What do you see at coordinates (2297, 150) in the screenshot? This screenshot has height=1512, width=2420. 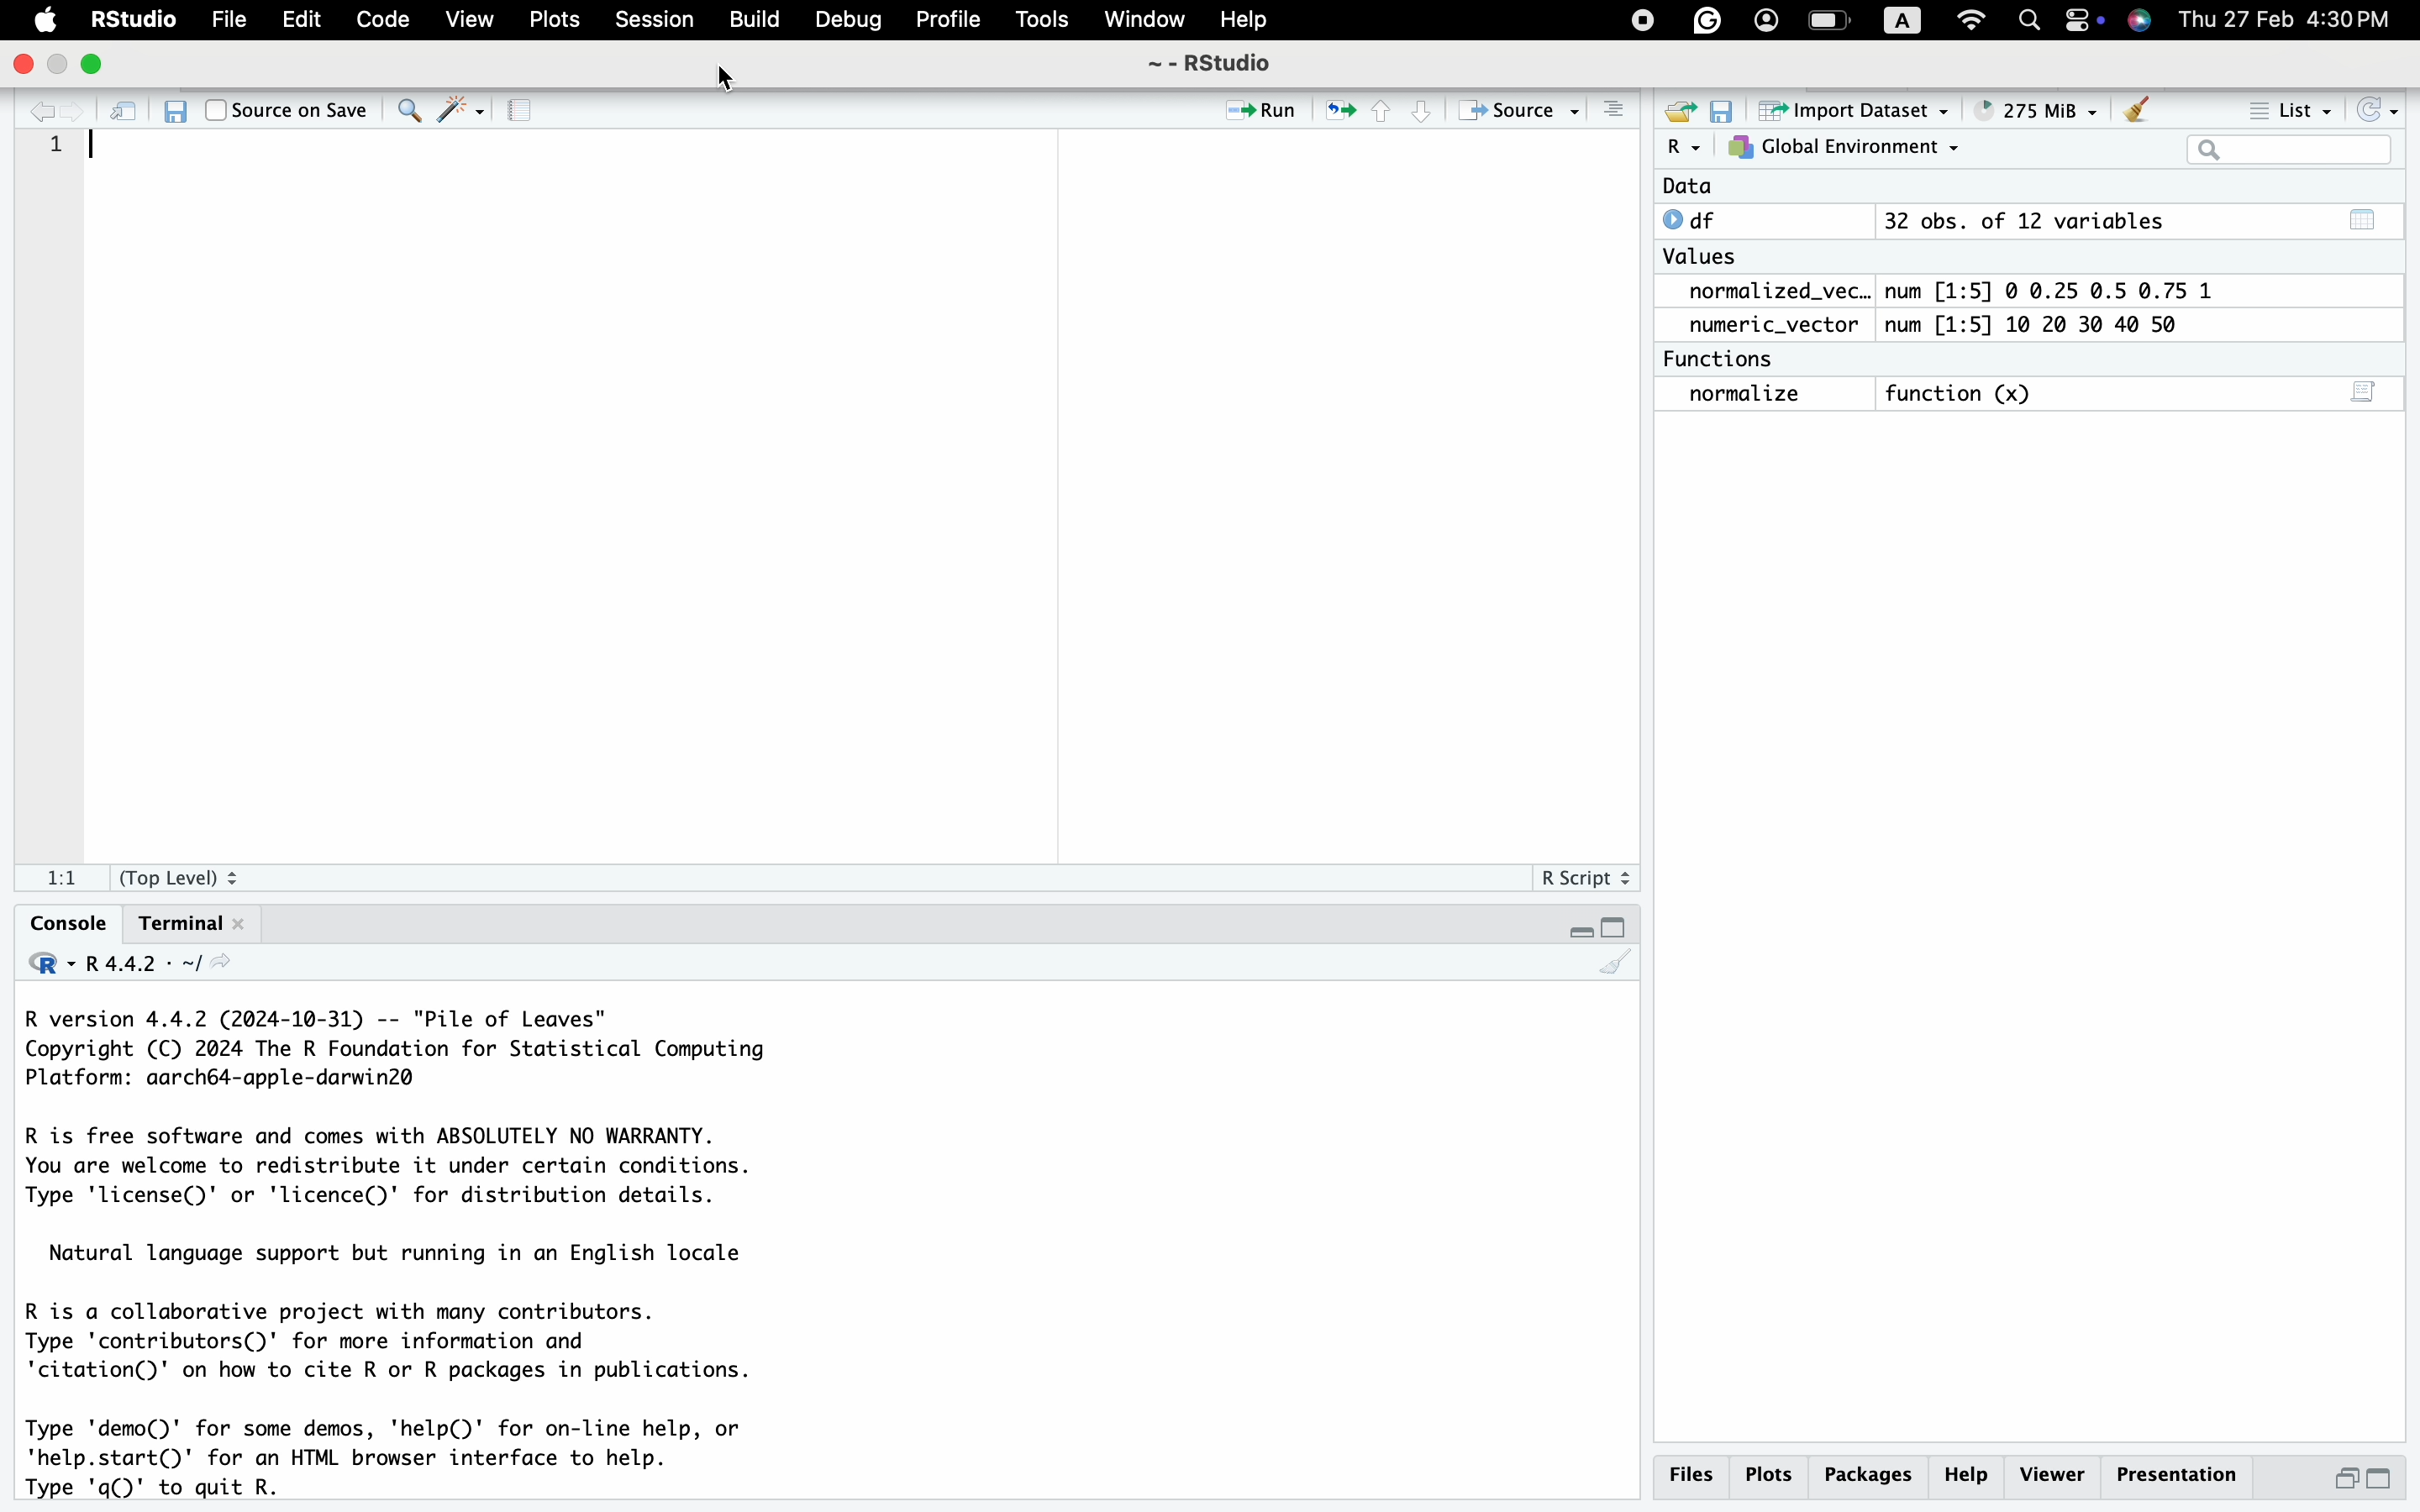 I see `search field` at bounding box center [2297, 150].